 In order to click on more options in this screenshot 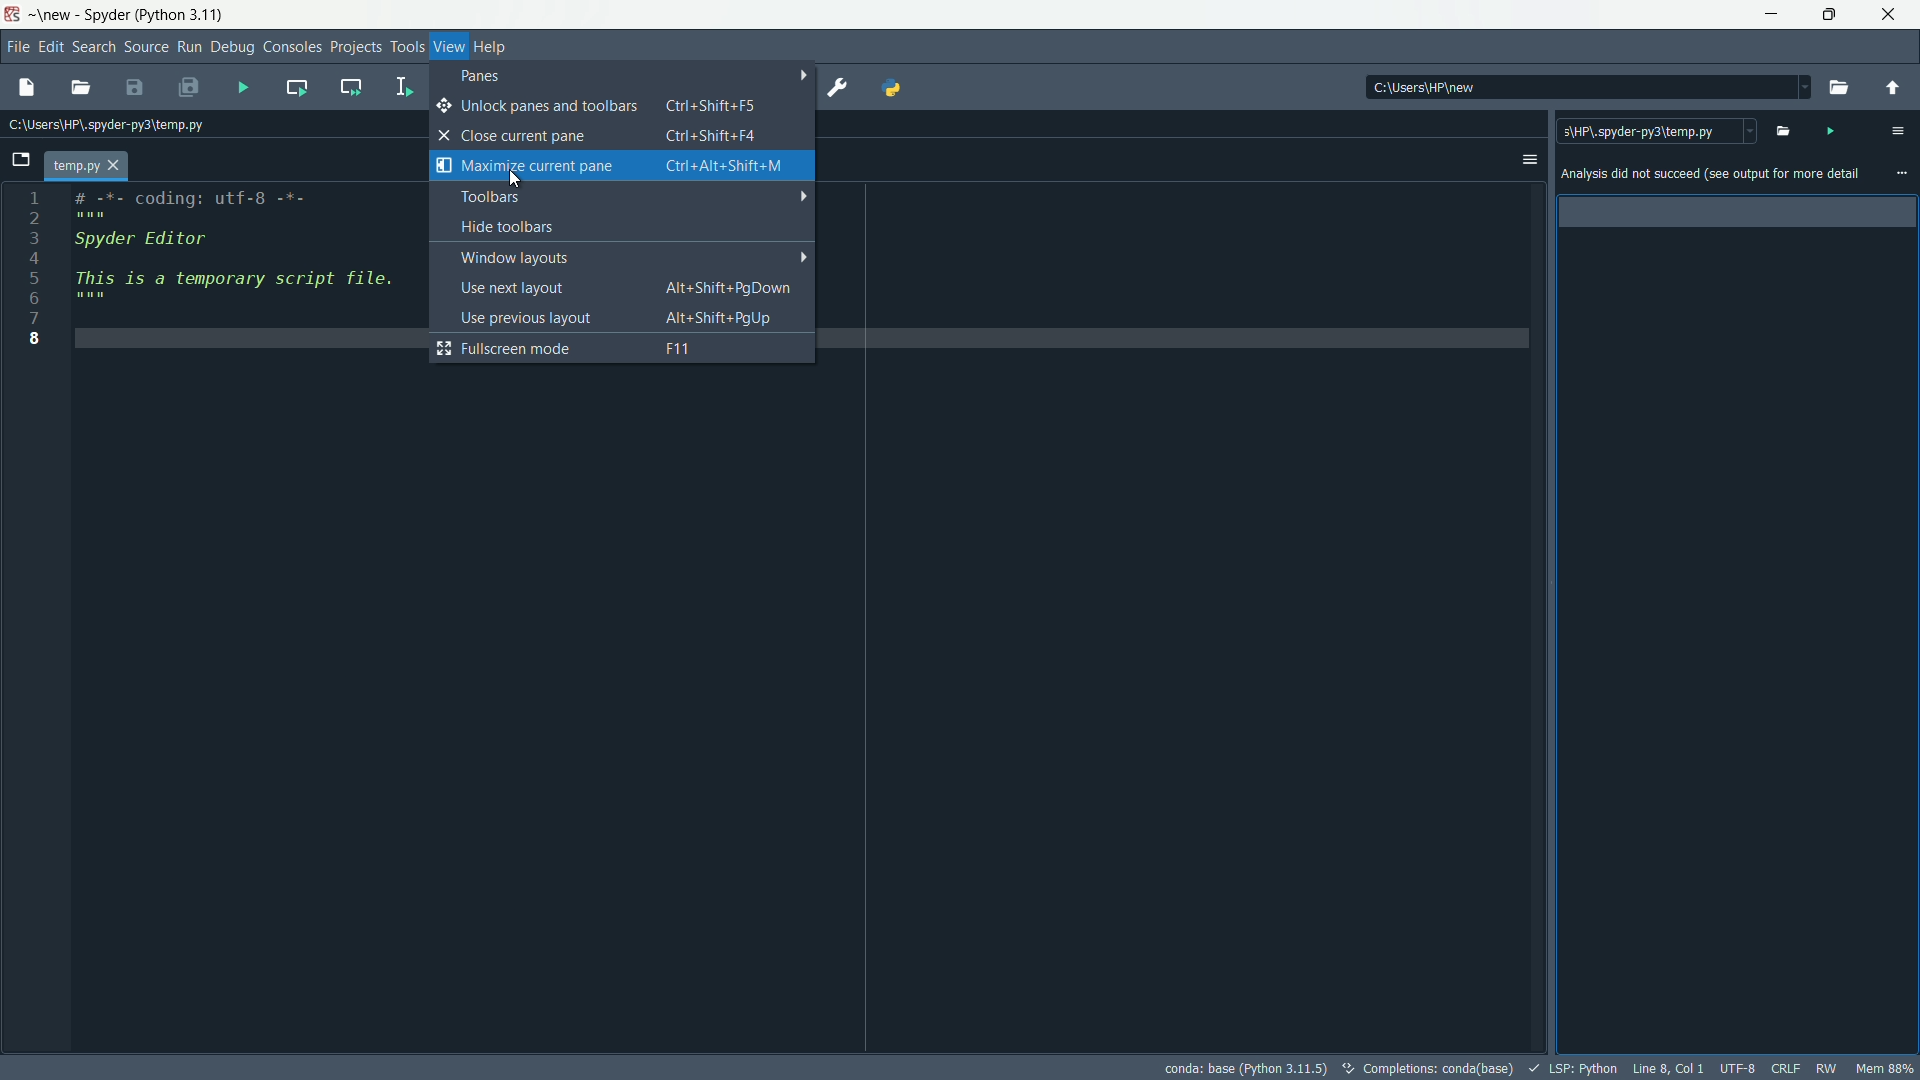, I will do `click(1900, 173)`.